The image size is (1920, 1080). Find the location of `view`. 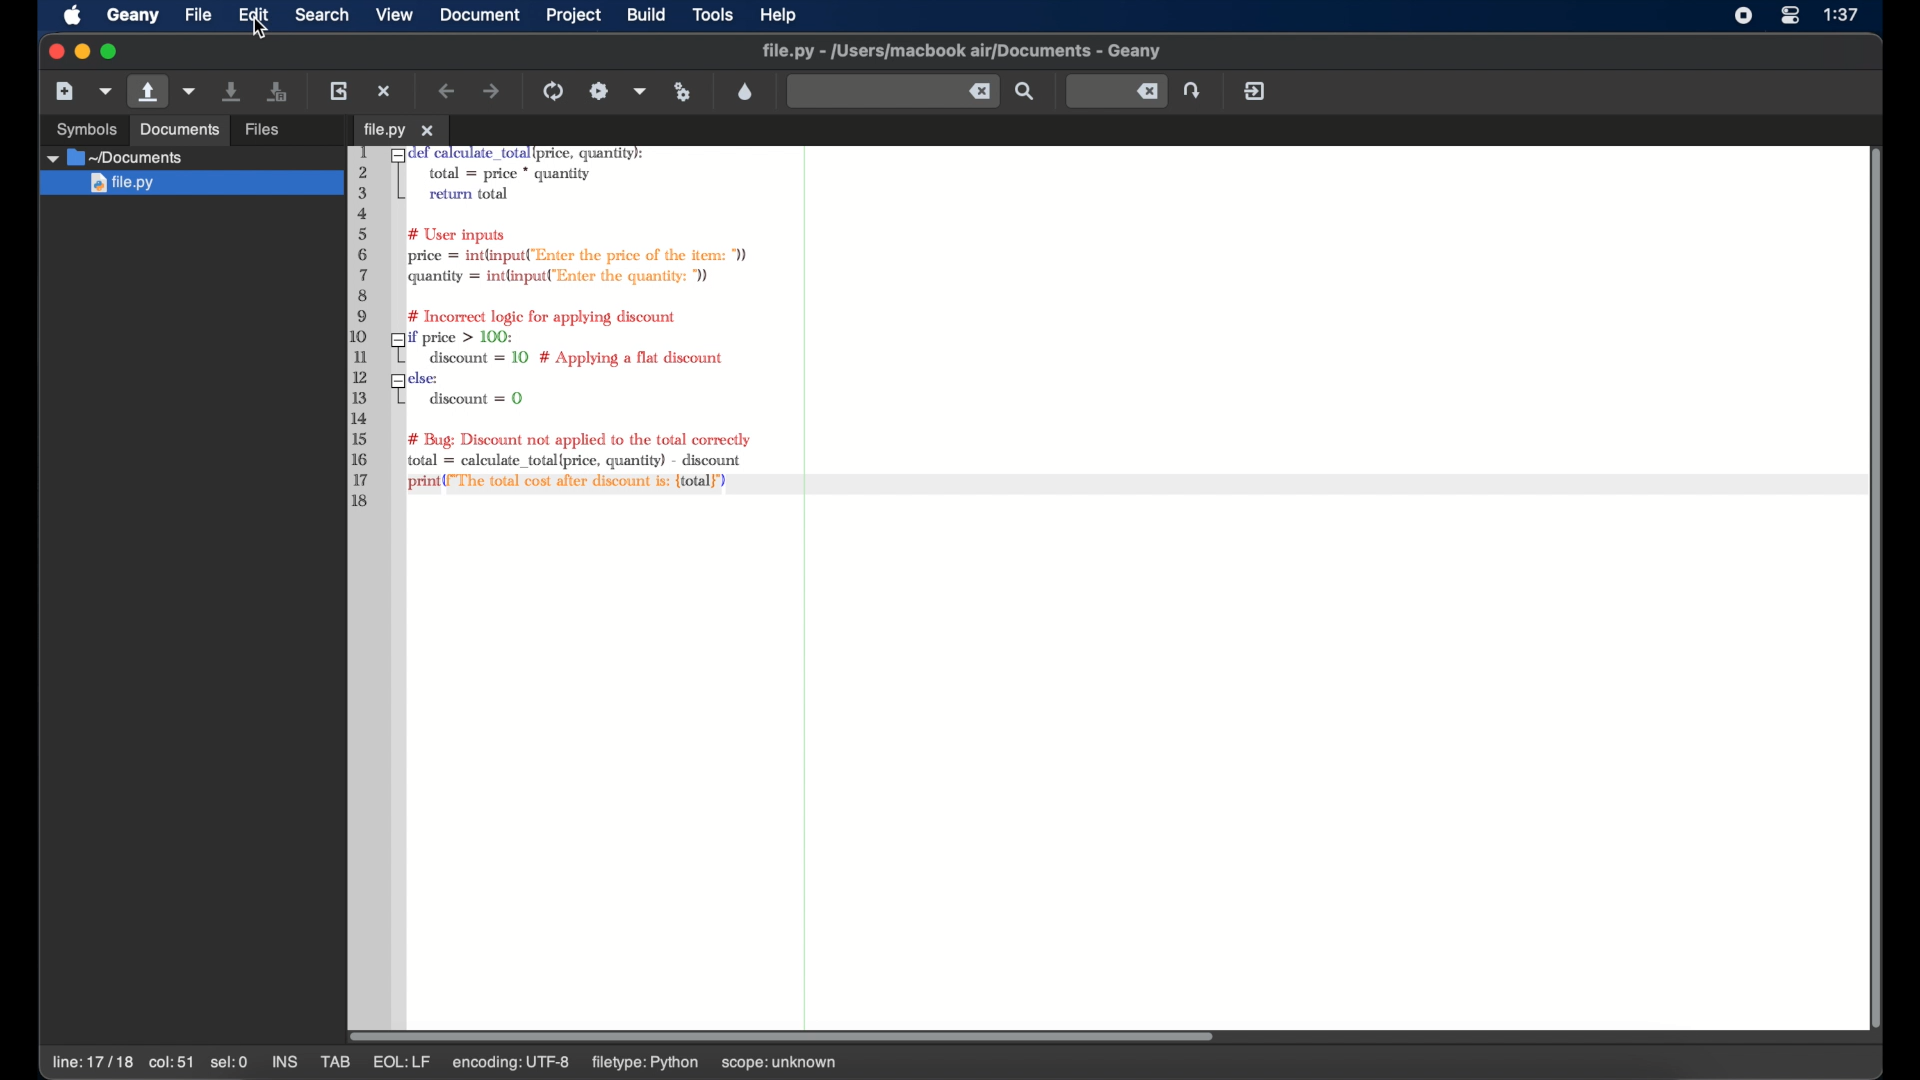

view is located at coordinates (395, 13).